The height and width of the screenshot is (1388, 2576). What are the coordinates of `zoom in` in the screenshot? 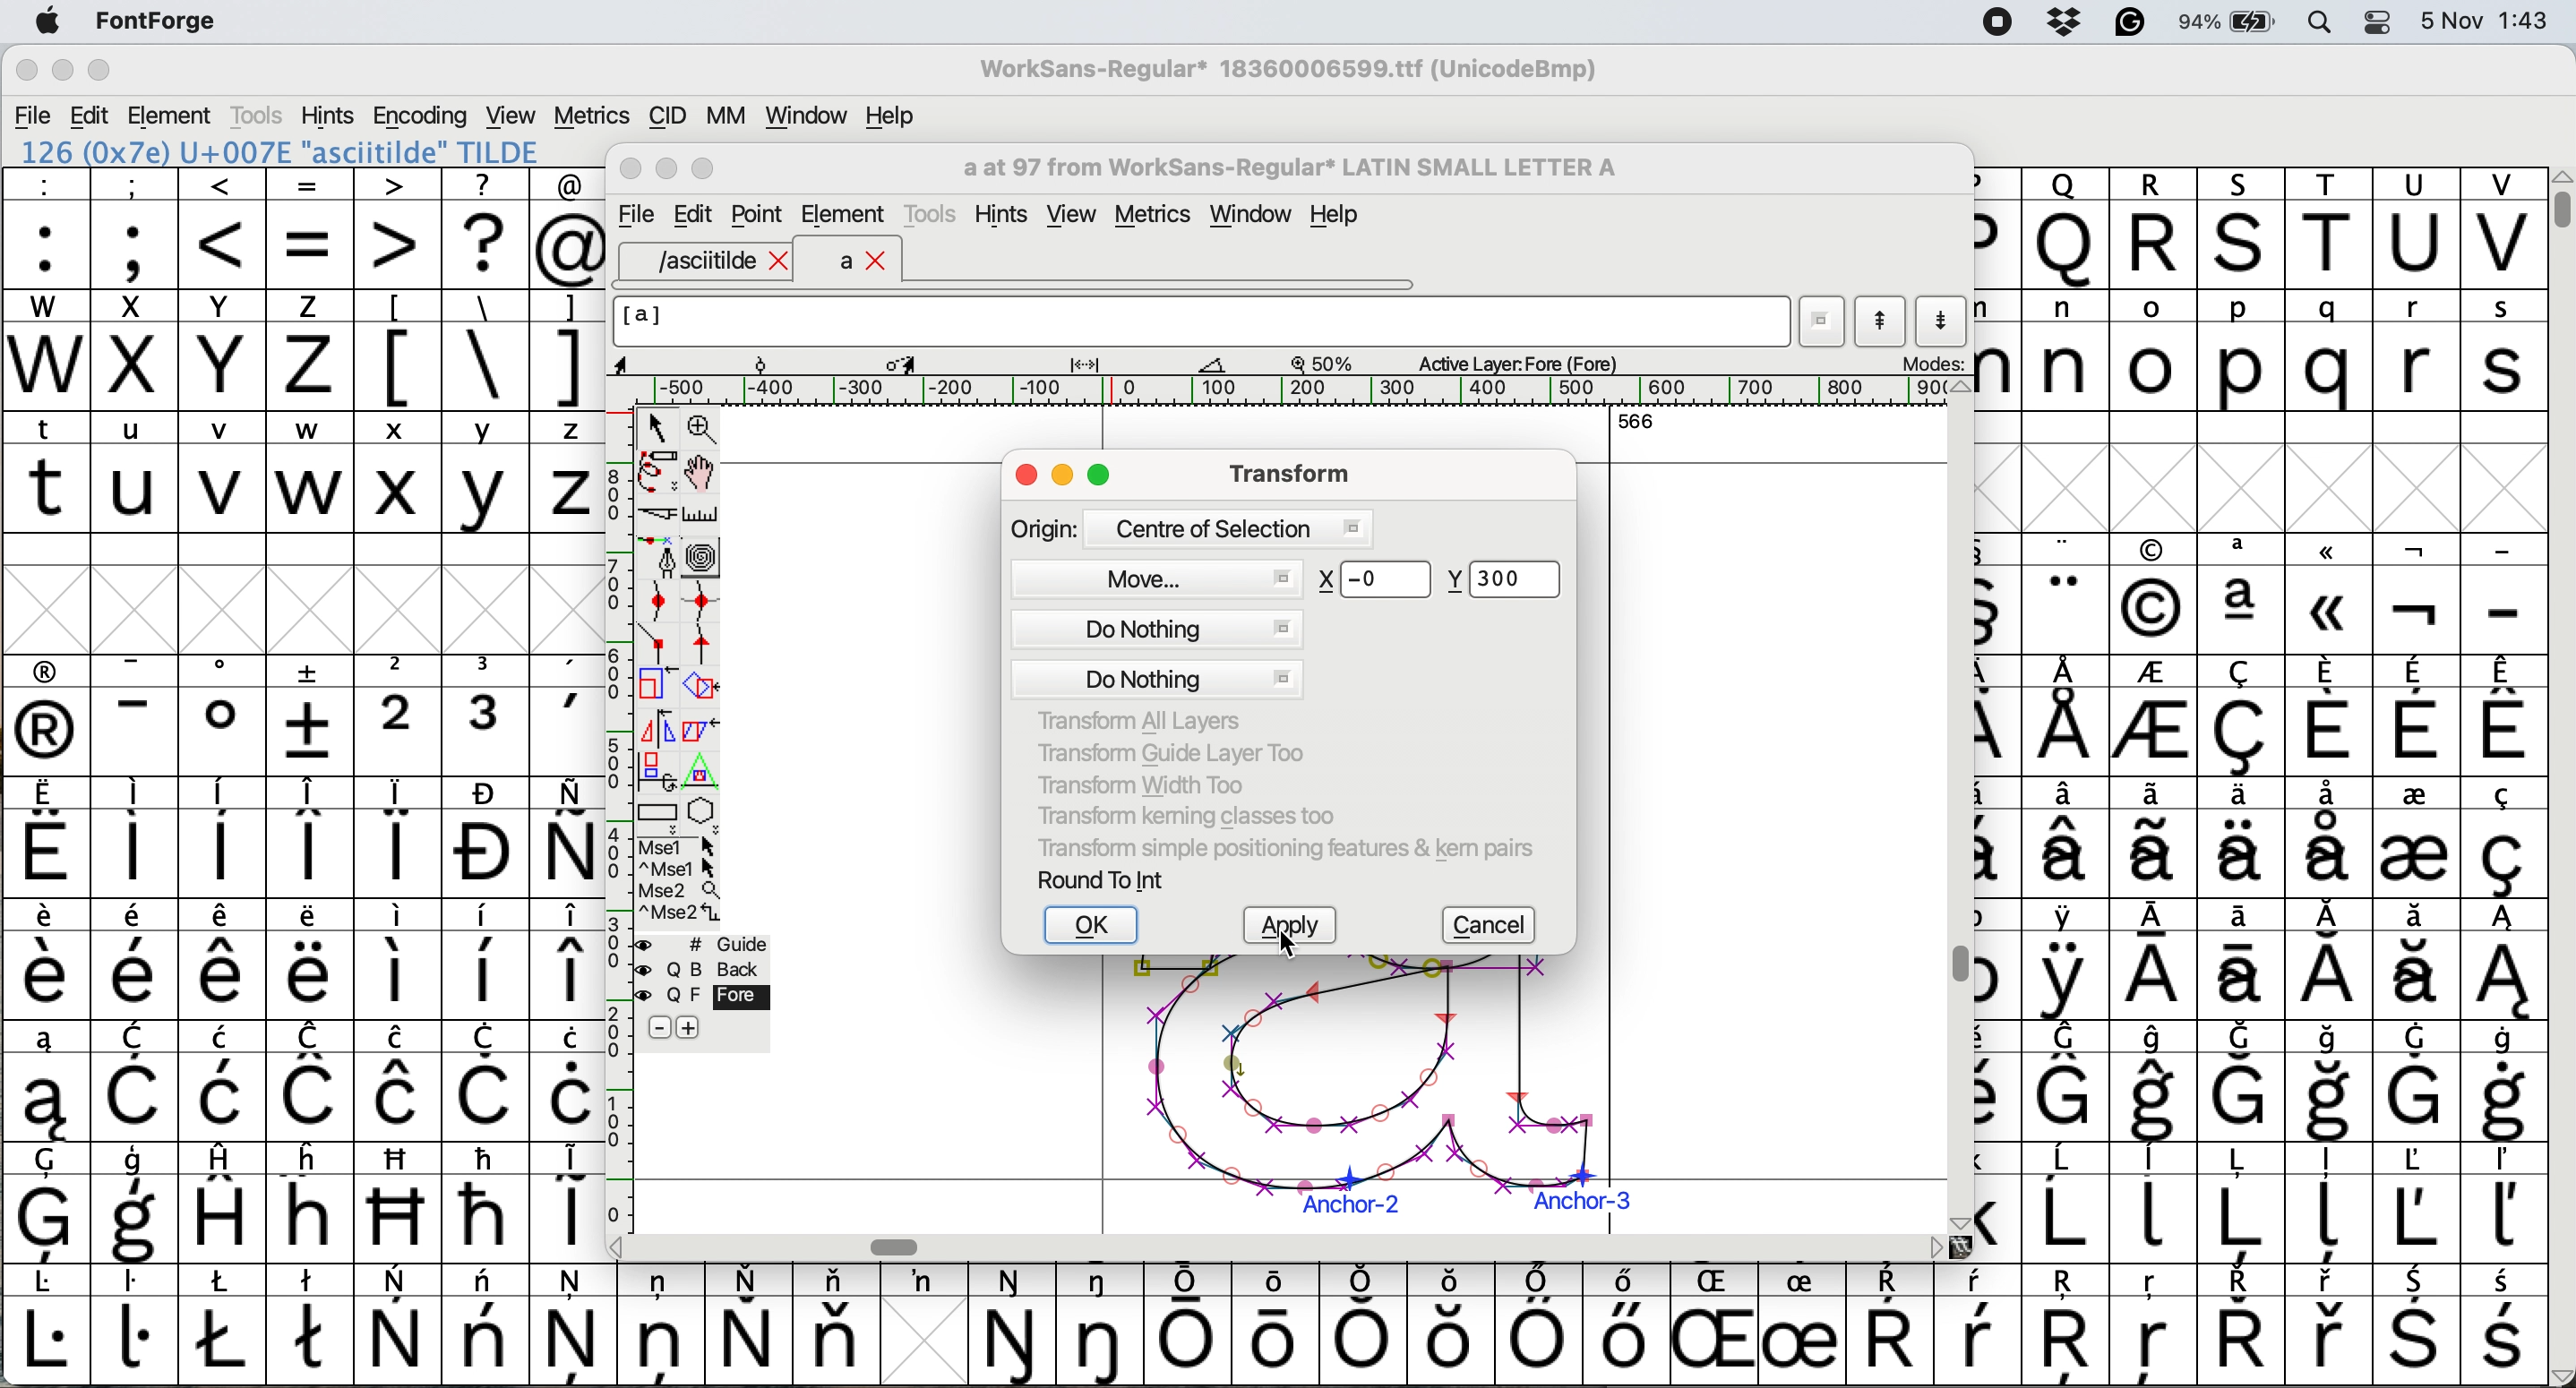 It's located at (706, 431).